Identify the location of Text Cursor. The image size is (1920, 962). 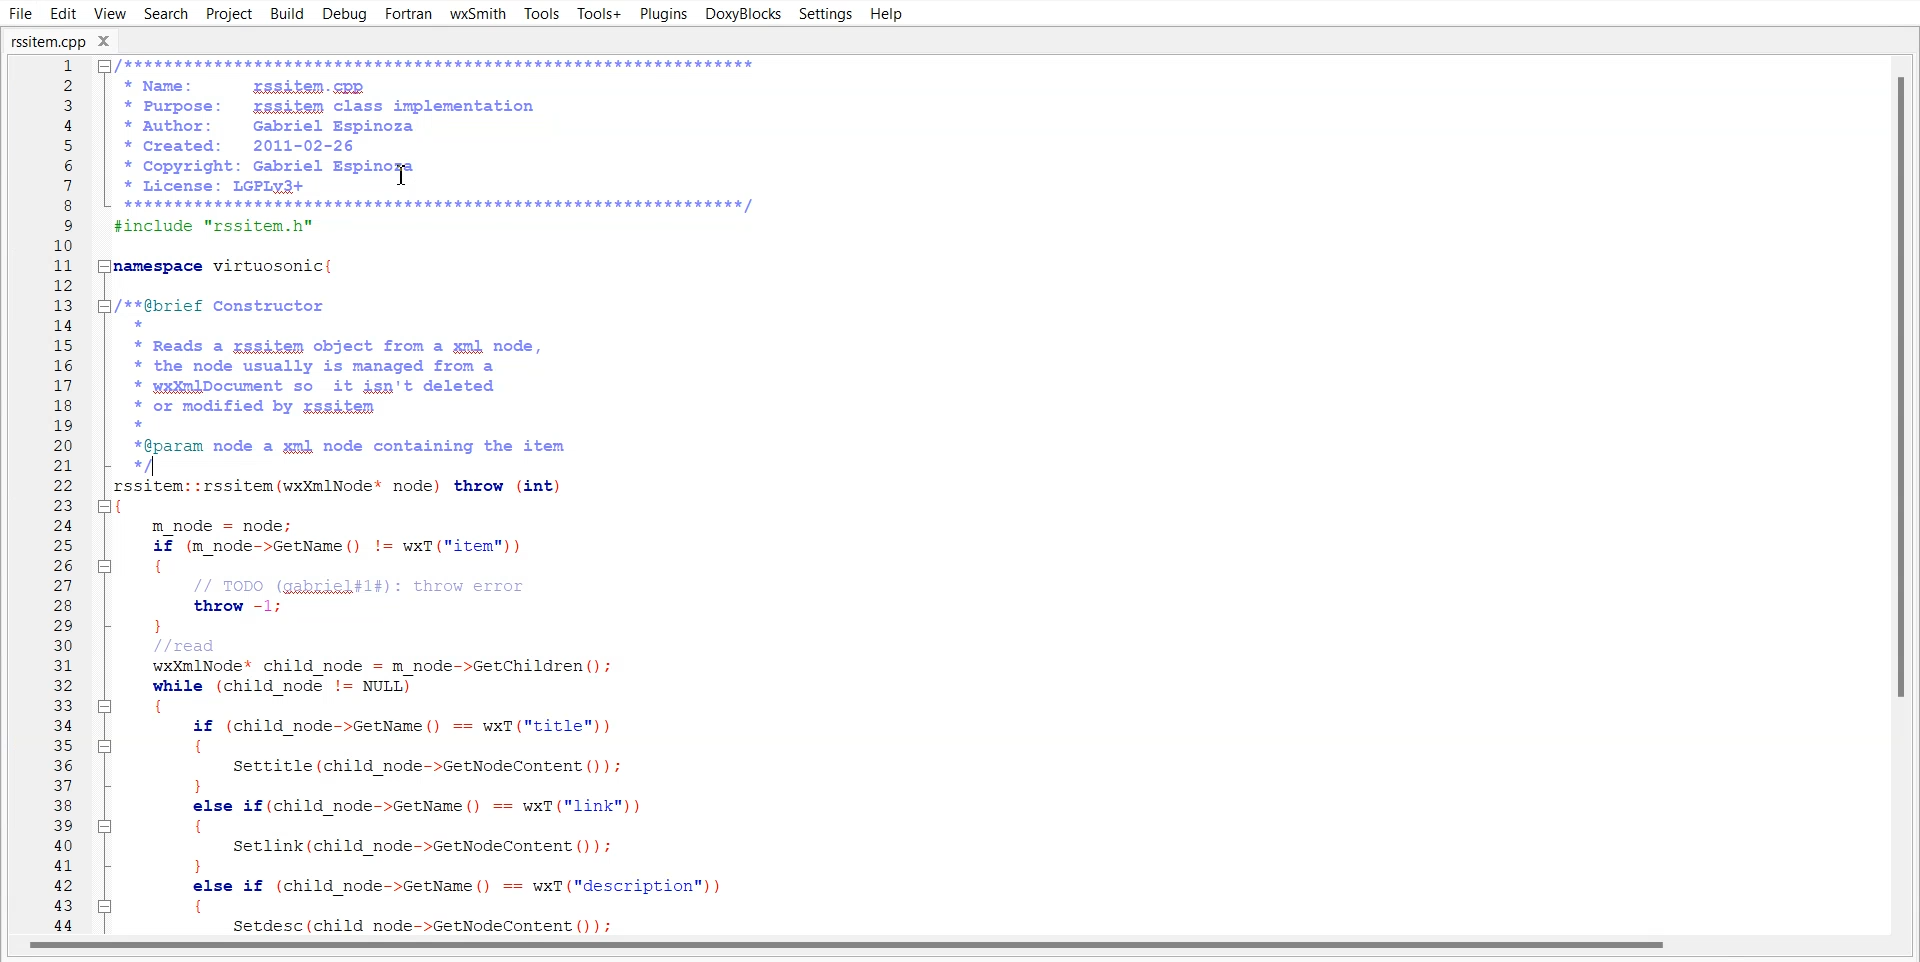
(404, 175).